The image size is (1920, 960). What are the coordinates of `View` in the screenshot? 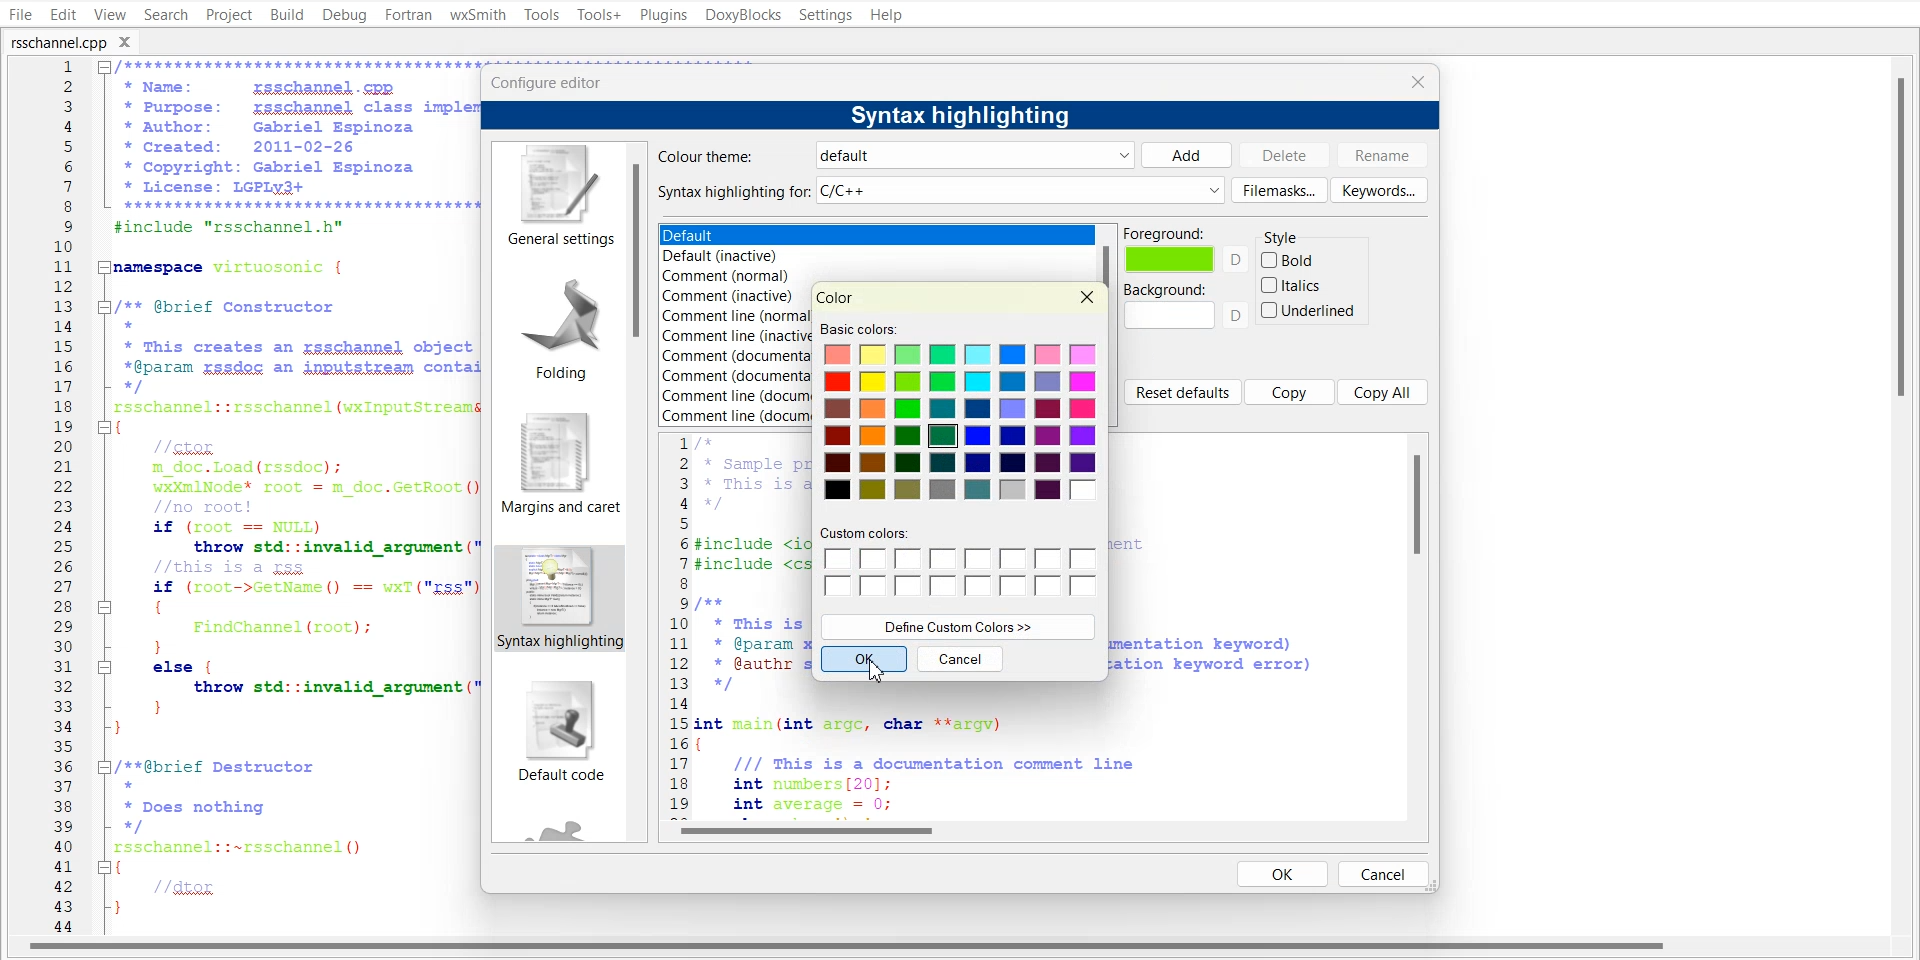 It's located at (109, 14).